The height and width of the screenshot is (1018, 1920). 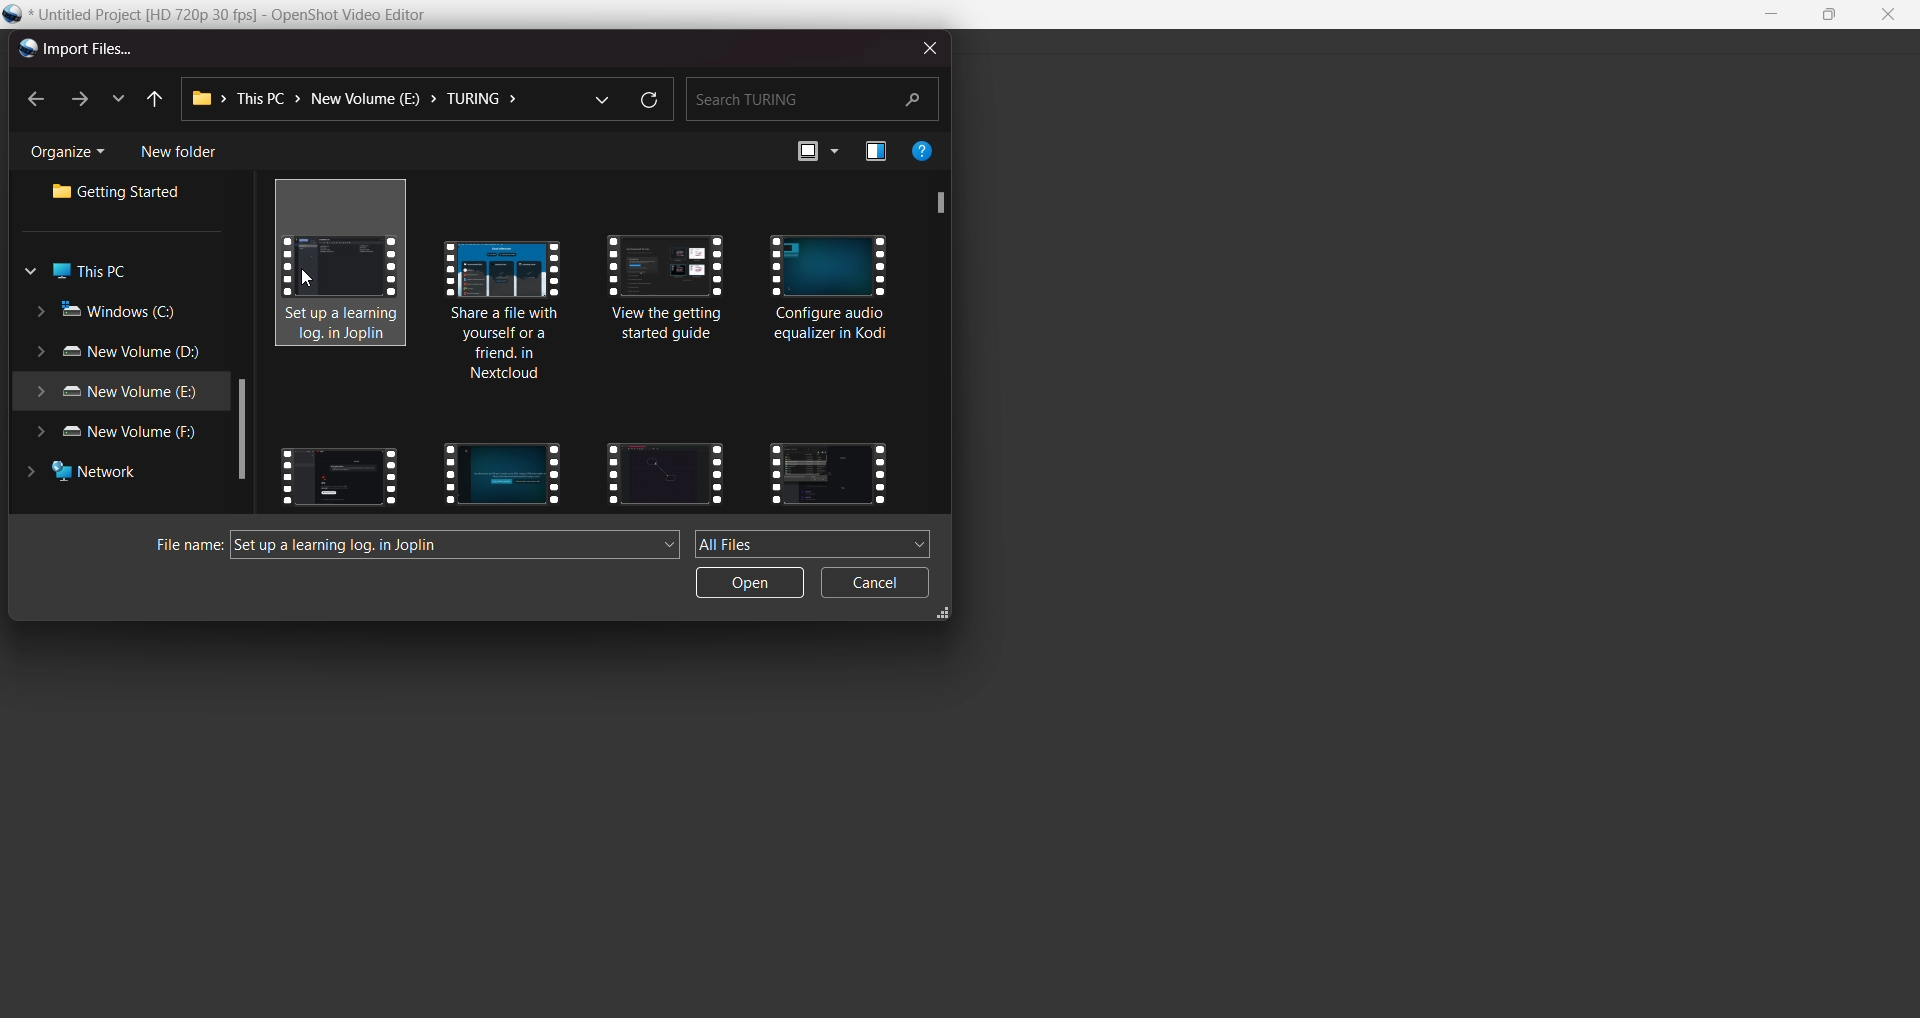 What do you see at coordinates (123, 194) in the screenshot?
I see `getting started` at bounding box center [123, 194].